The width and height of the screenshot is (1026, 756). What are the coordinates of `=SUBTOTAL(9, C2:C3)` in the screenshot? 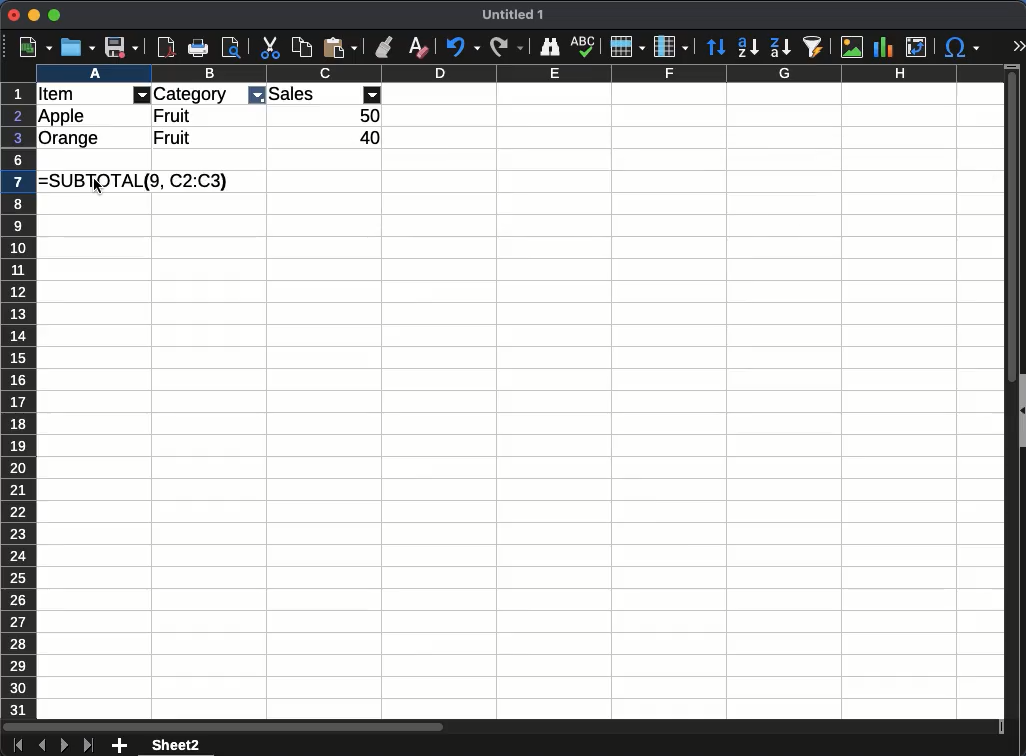 It's located at (134, 180).